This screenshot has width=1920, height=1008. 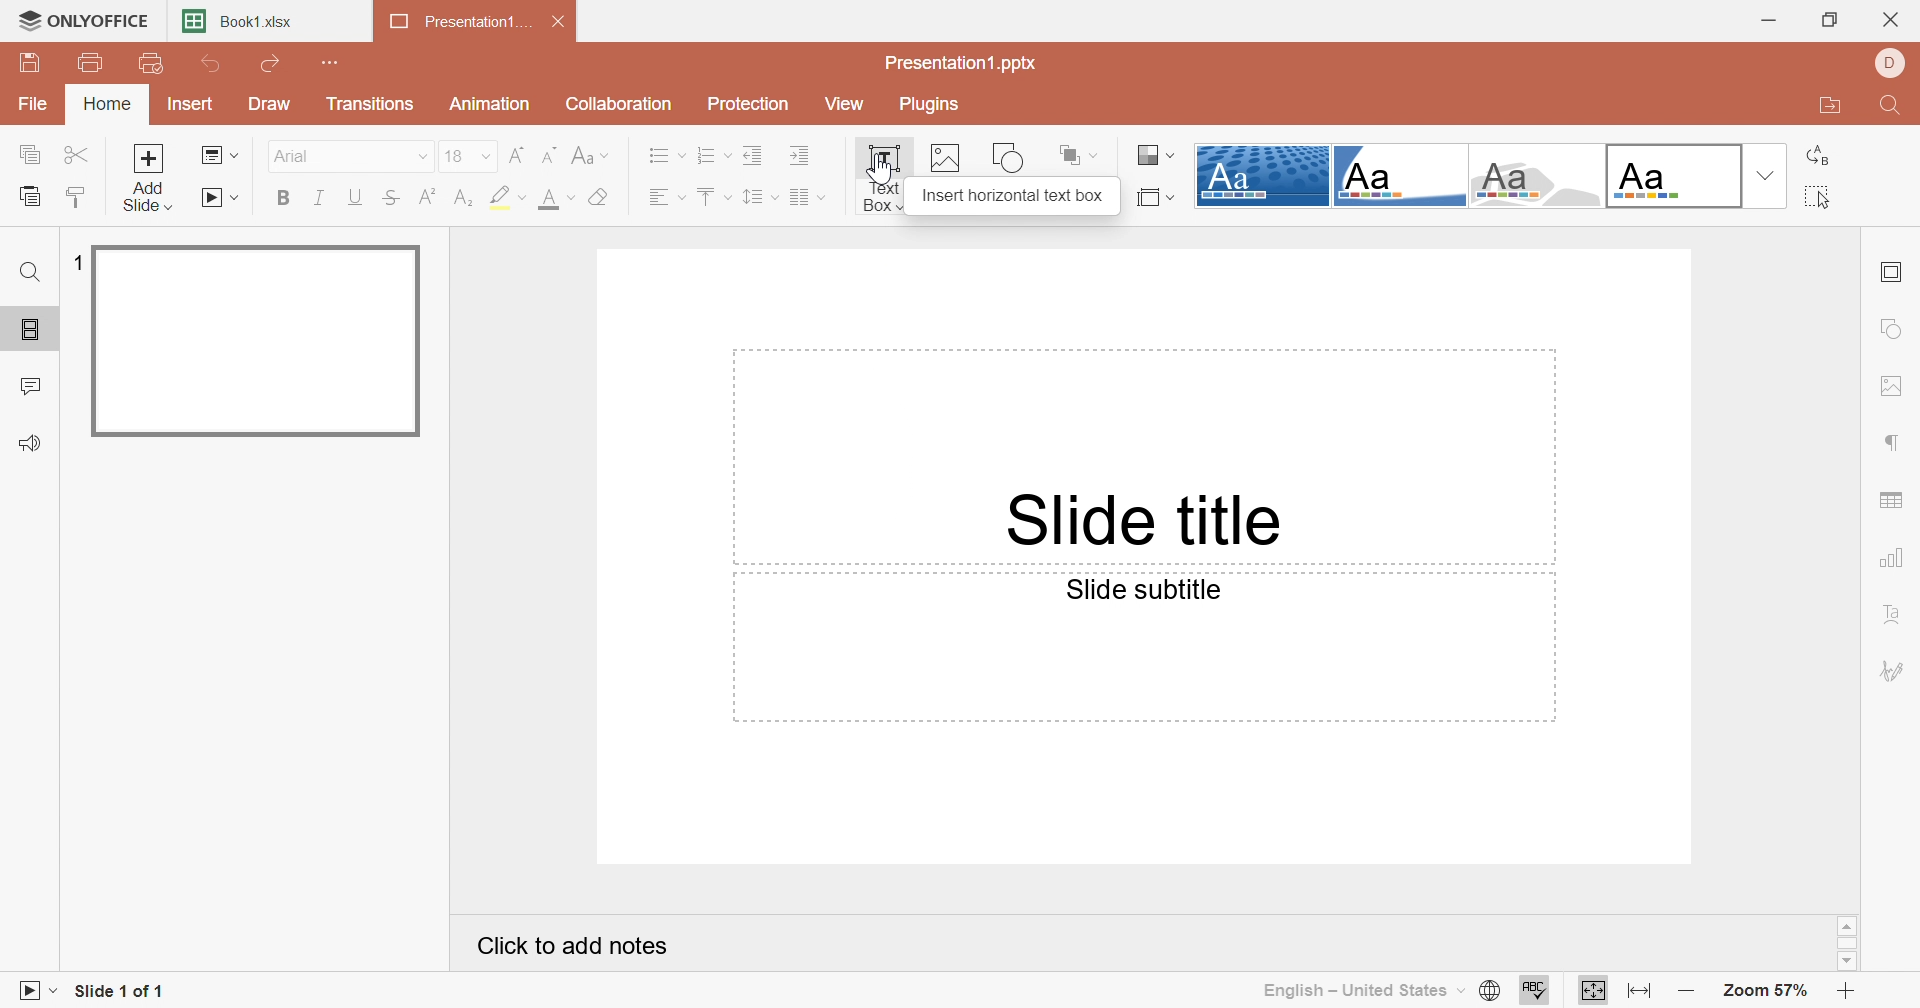 I want to click on Zoom in, so click(x=1847, y=990).